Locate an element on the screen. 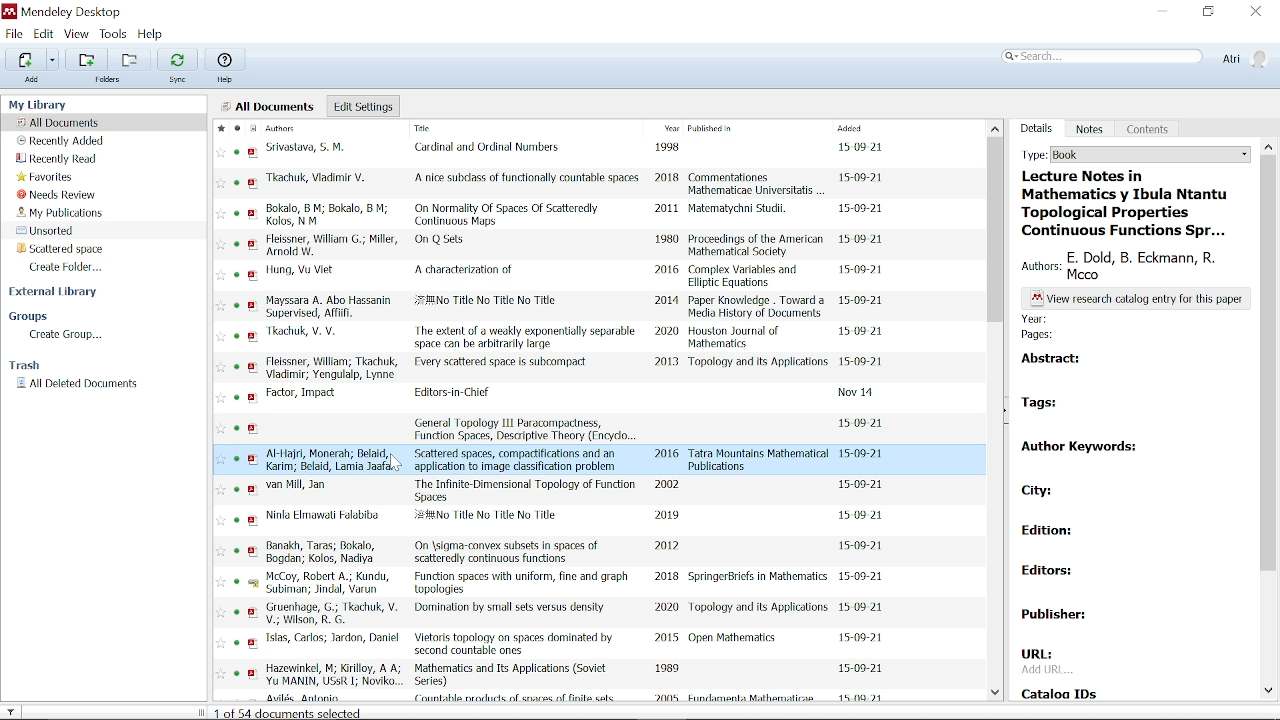 This screenshot has height=720, width=1280. 2014 is located at coordinates (667, 300).